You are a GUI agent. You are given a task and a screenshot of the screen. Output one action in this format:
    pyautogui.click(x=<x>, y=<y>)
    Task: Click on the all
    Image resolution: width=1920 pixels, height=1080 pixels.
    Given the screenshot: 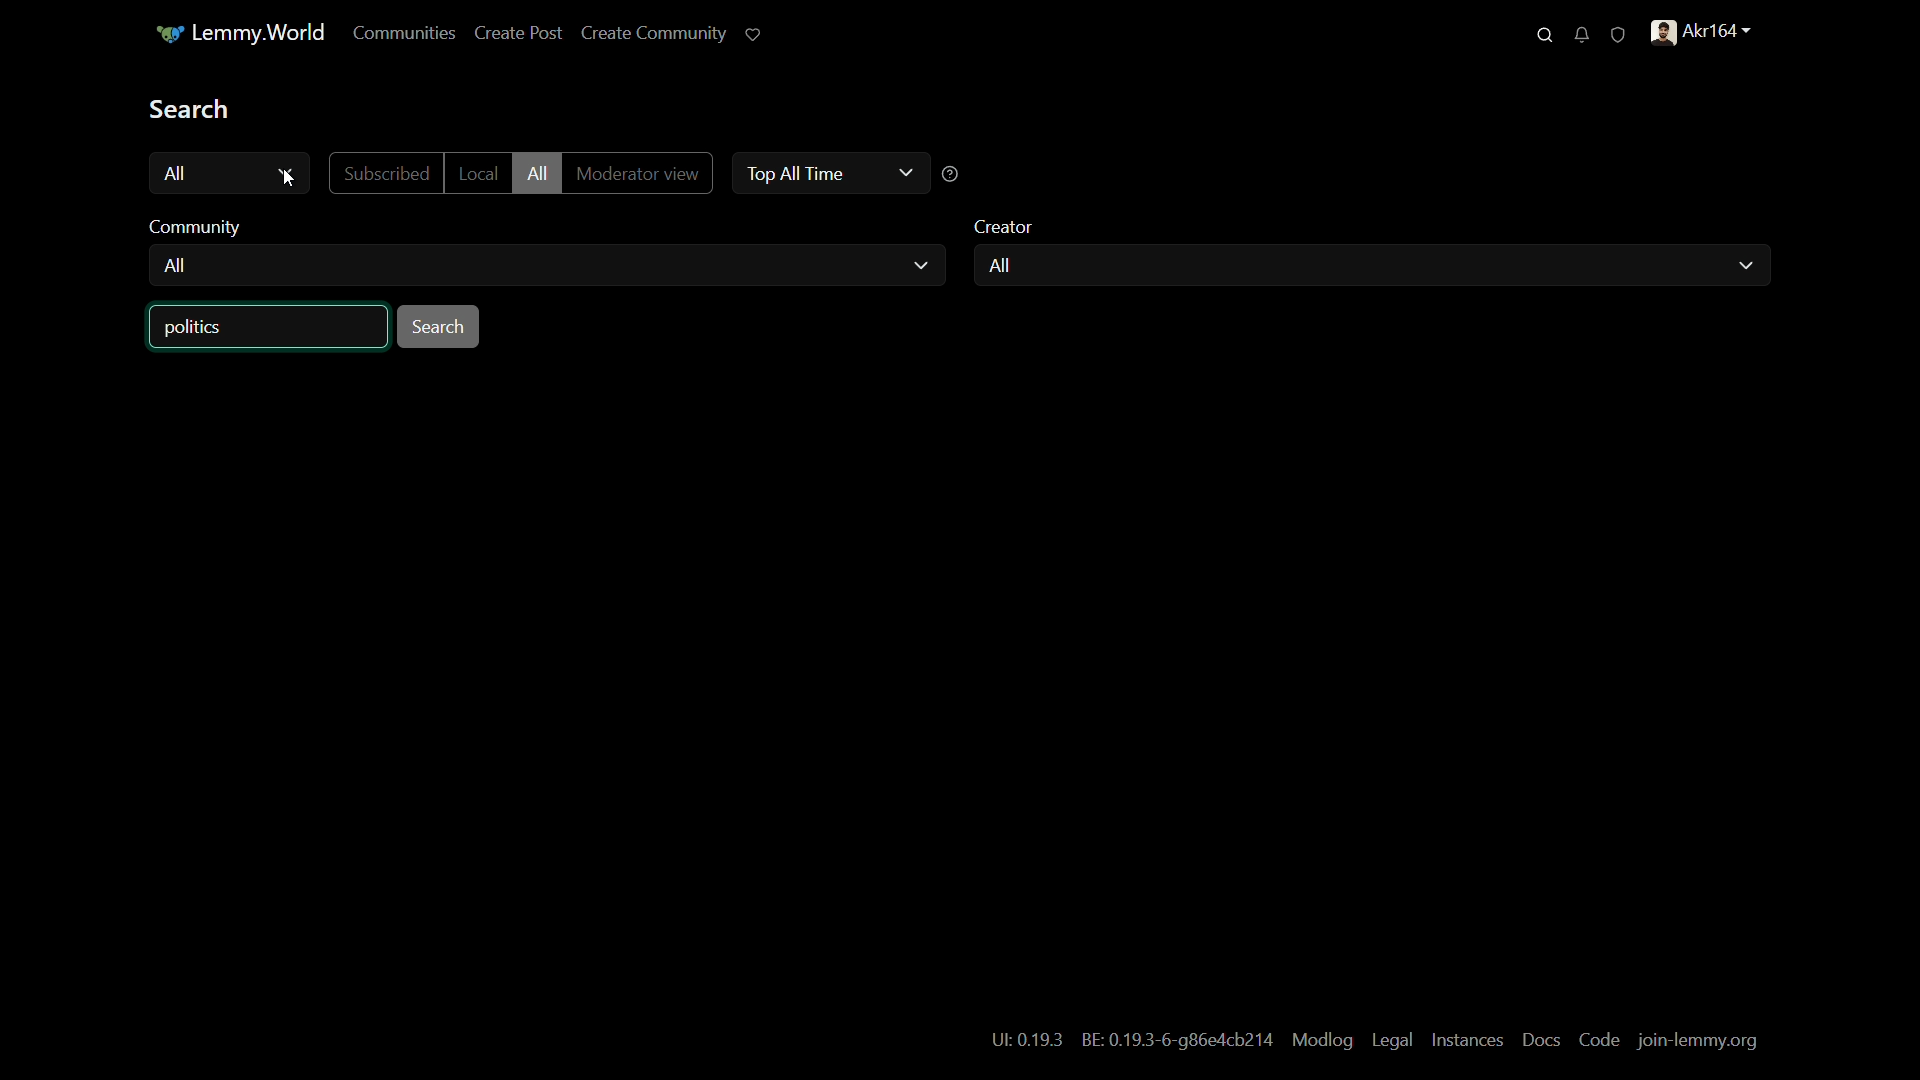 What is the action you would take?
    pyautogui.click(x=998, y=266)
    